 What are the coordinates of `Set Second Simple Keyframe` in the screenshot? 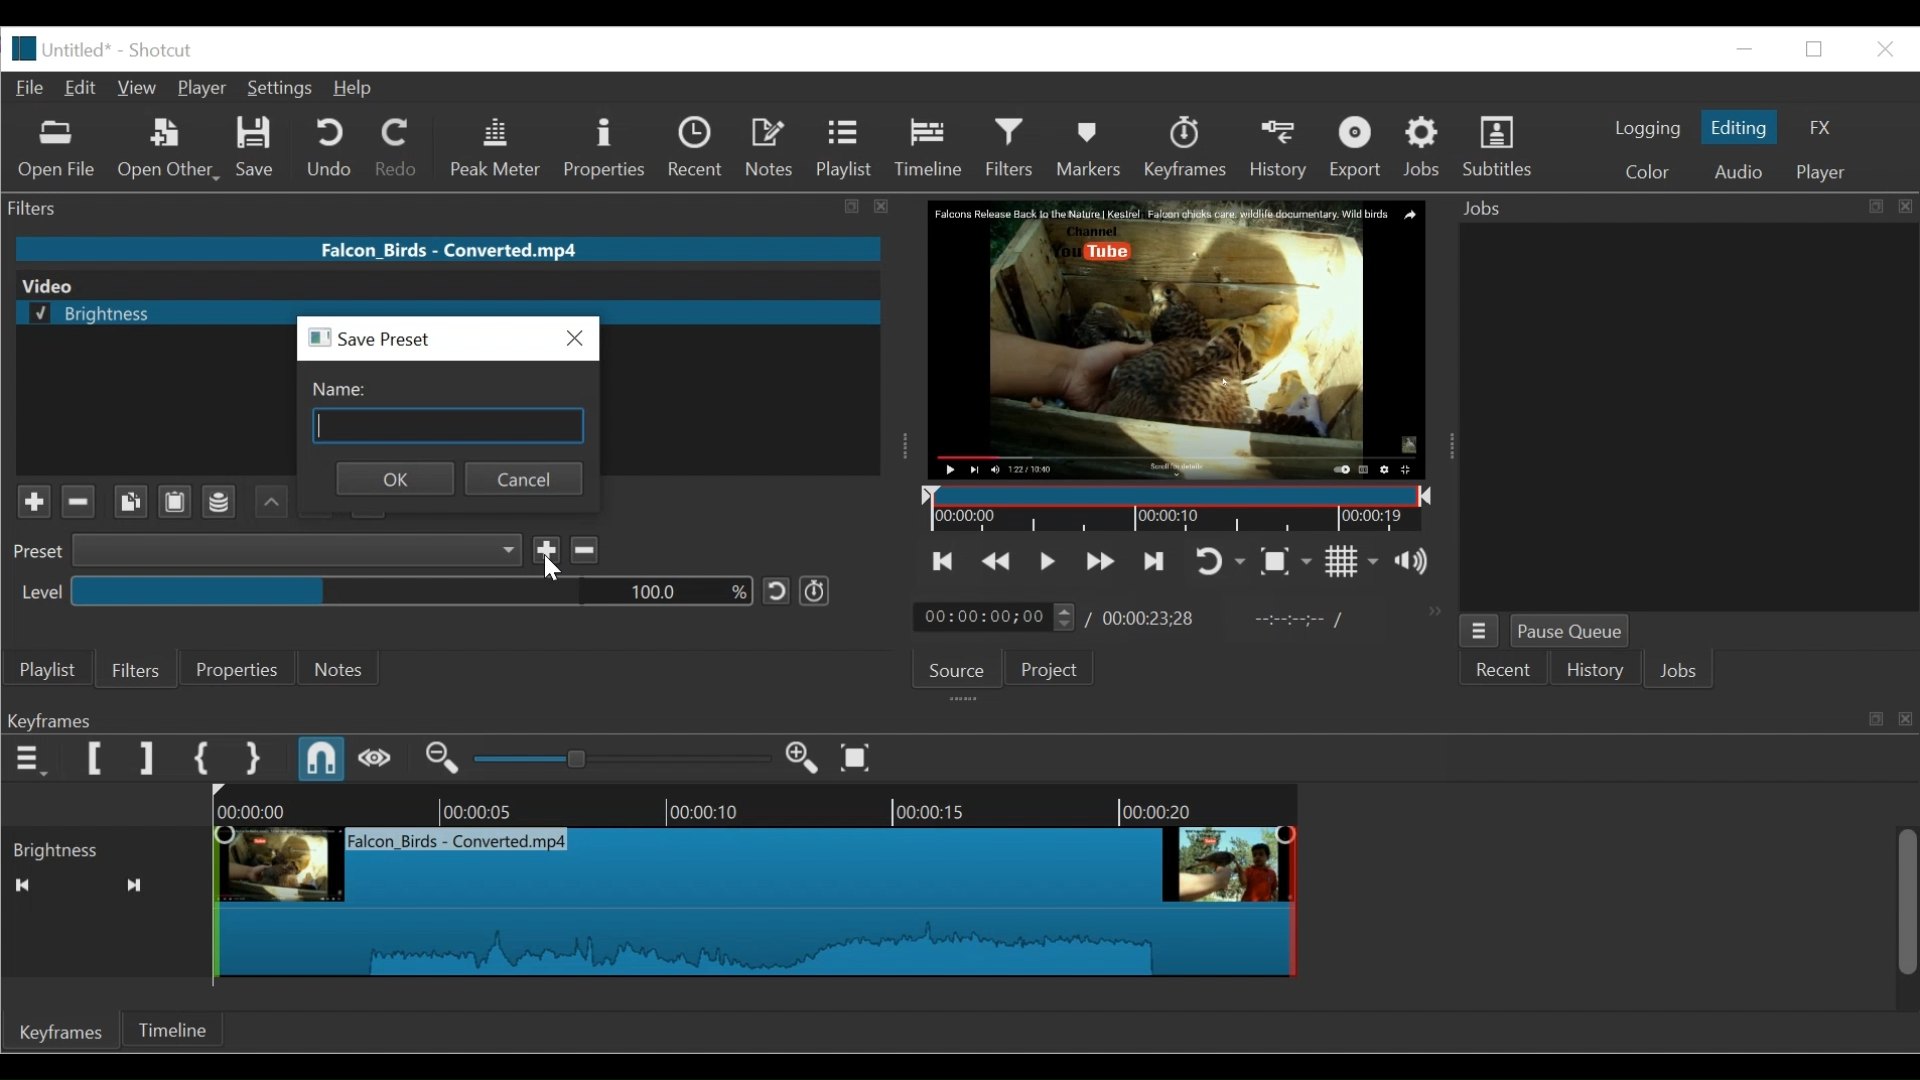 It's located at (251, 758).